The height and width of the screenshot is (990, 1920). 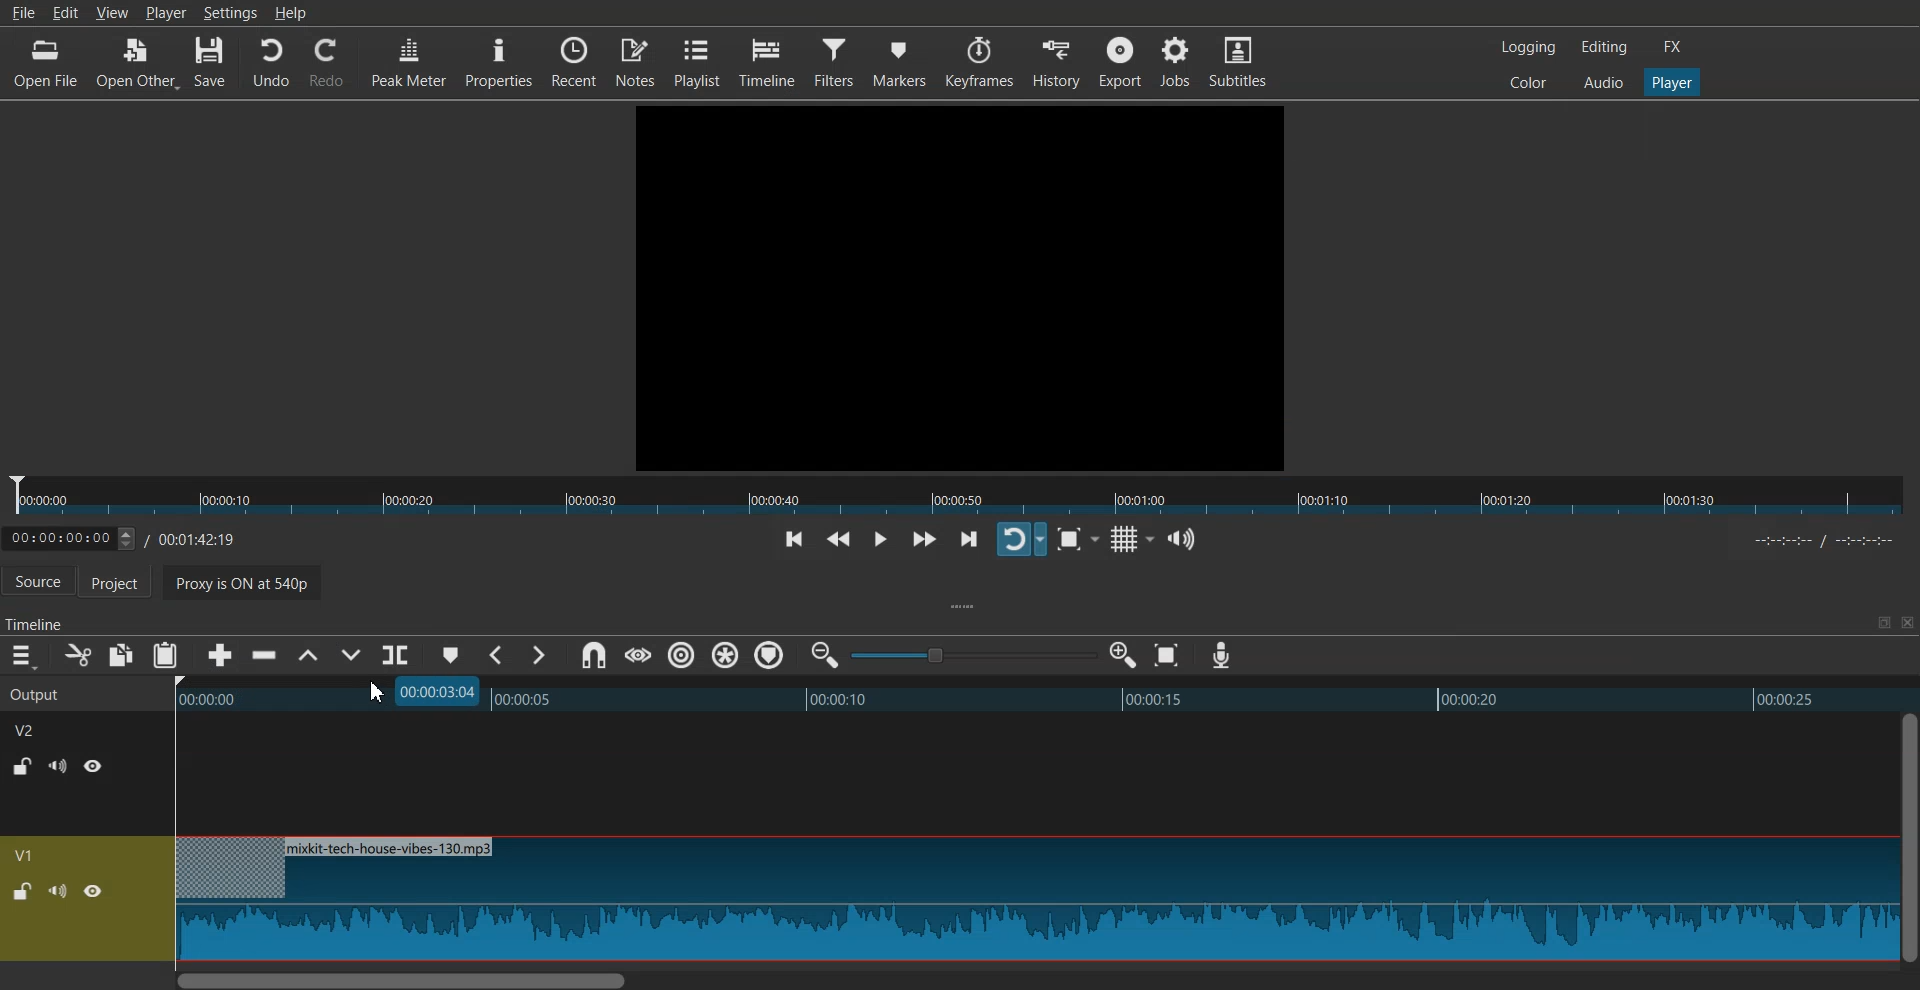 I want to click on Previous Marker, so click(x=498, y=655).